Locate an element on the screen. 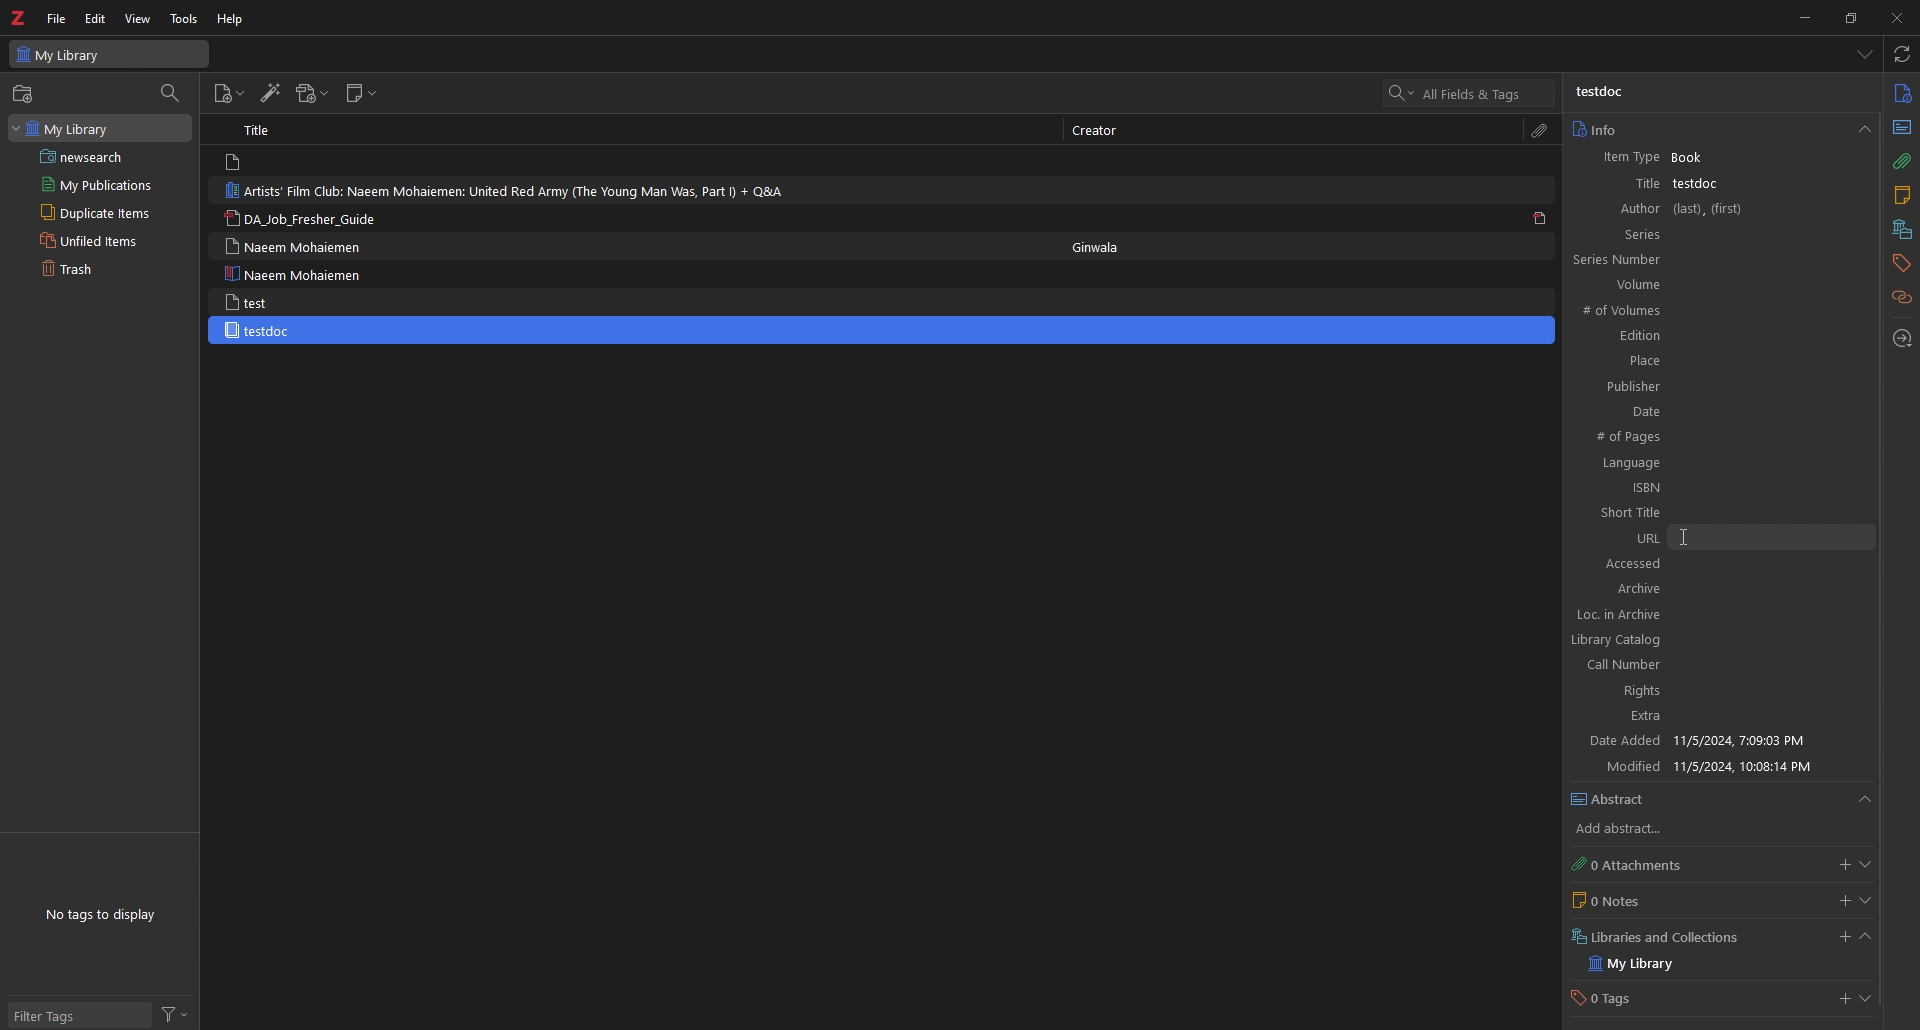 This screenshot has width=1920, height=1030. Libraries and Collections is located at coordinates (1663, 937).